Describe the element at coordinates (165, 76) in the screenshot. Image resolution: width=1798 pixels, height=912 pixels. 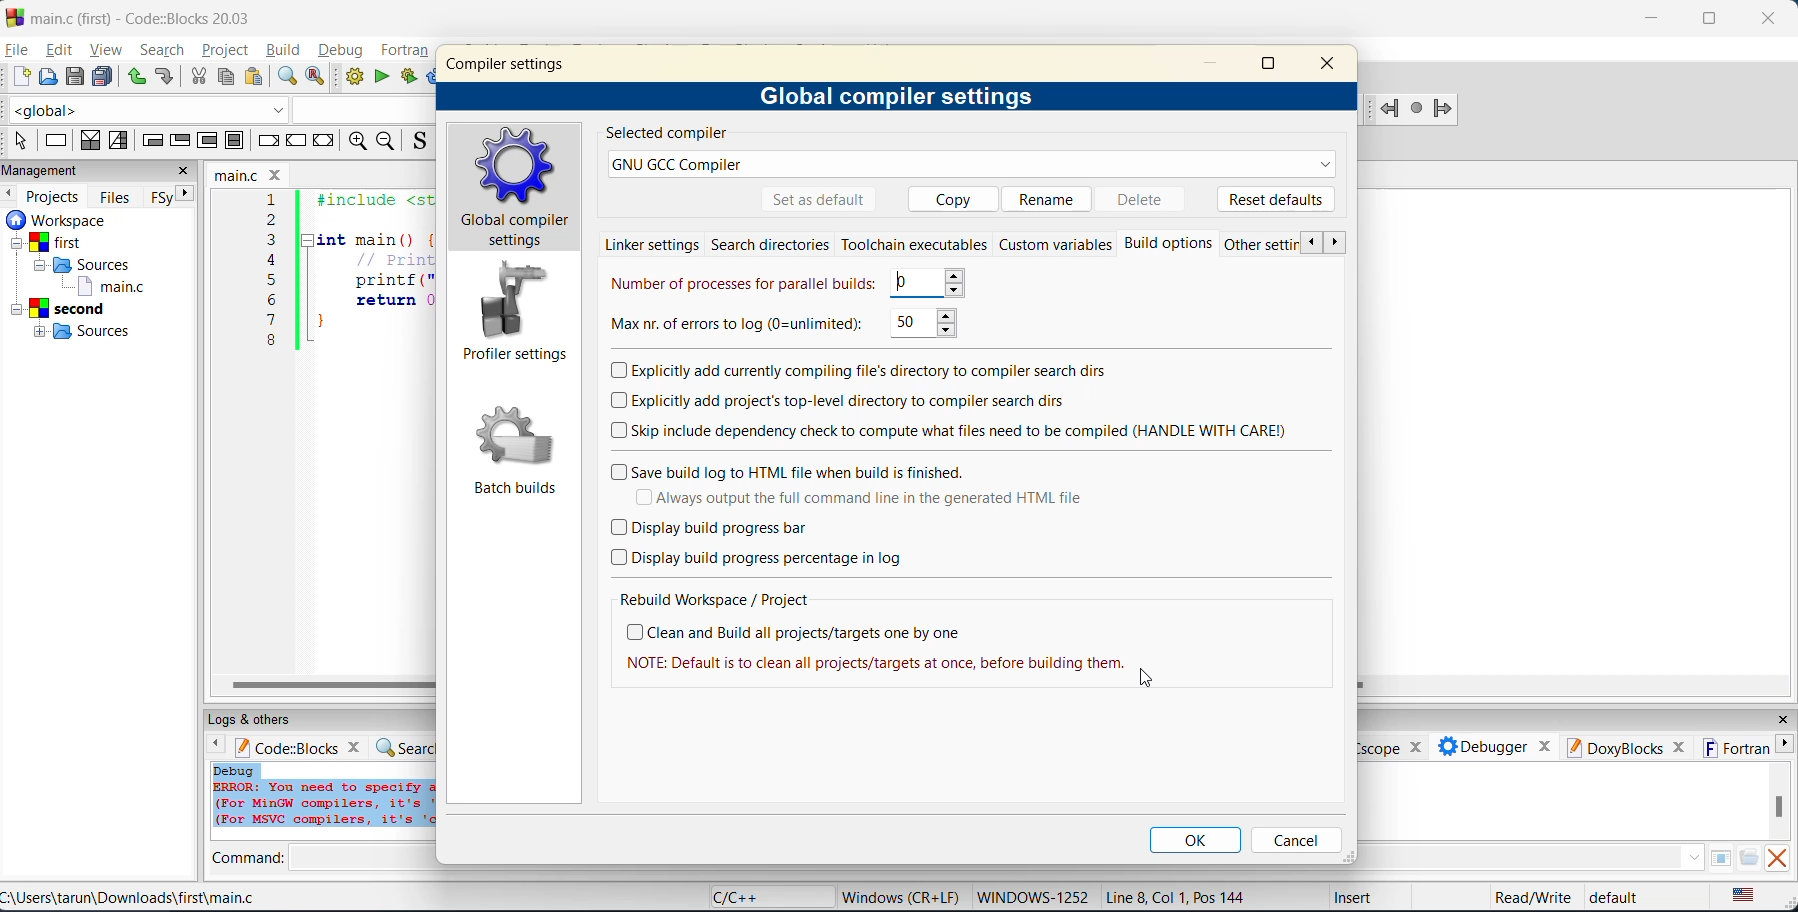
I see `redo` at that location.